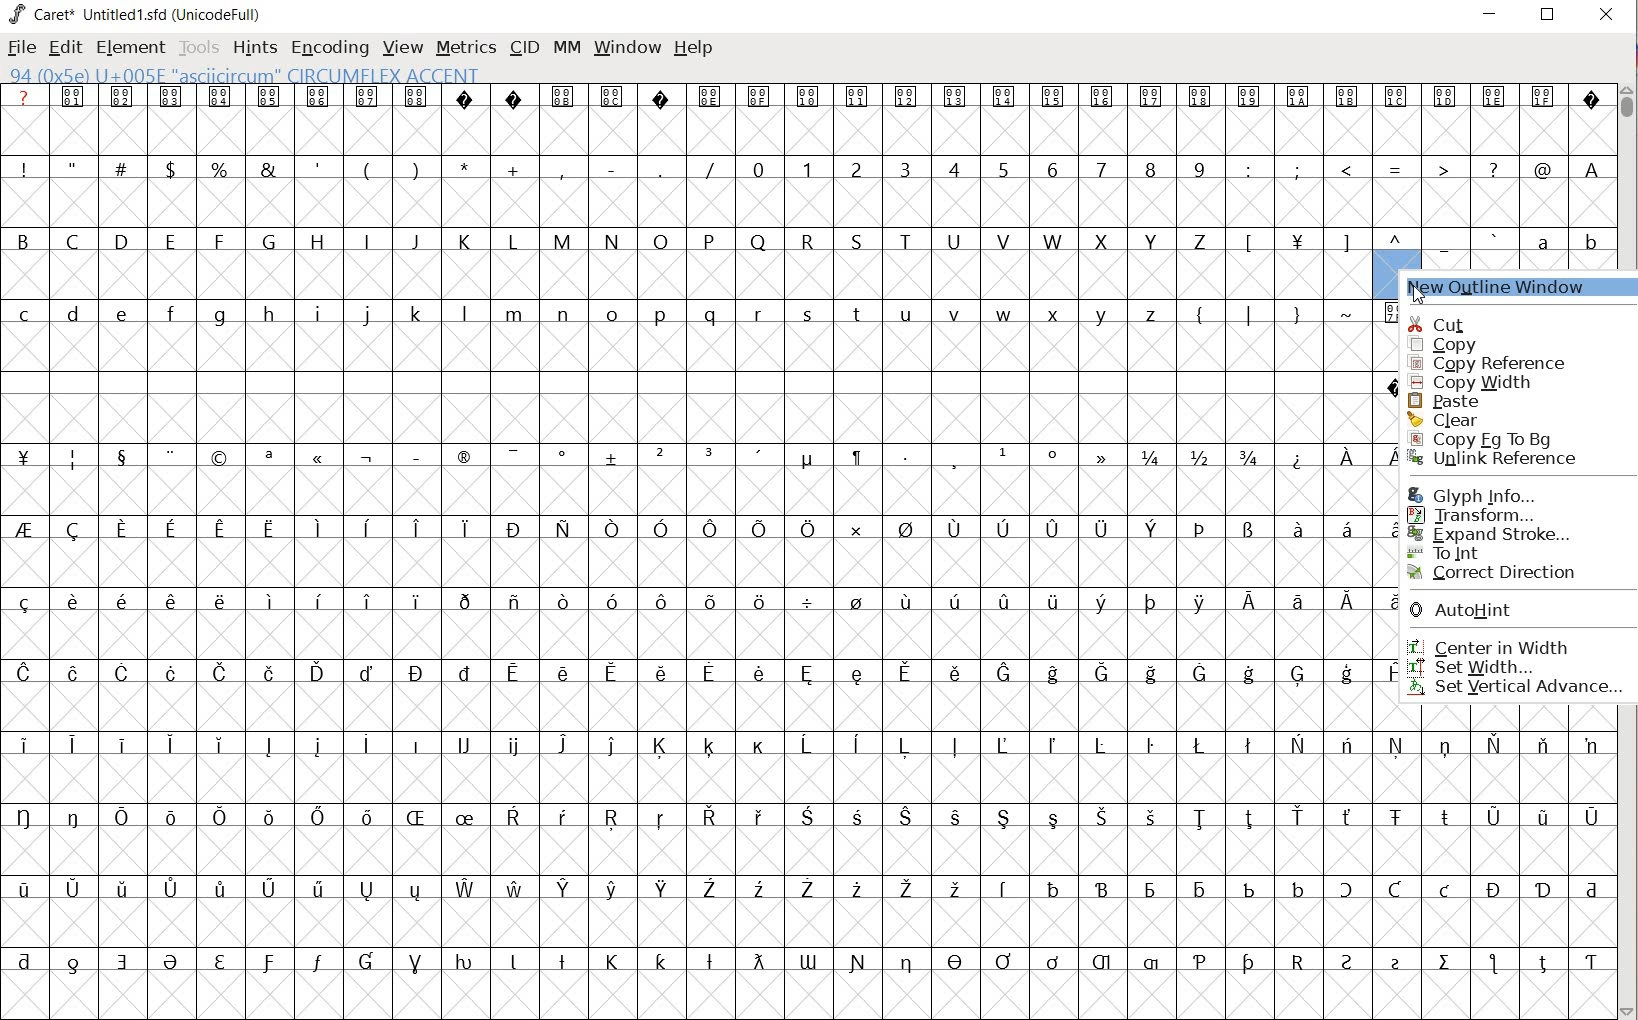 Image resolution: width=1638 pixels, height=1020 pixels. Describe the element at coordinates (1511, 515) in the screenshot. I see `transform` at that location.